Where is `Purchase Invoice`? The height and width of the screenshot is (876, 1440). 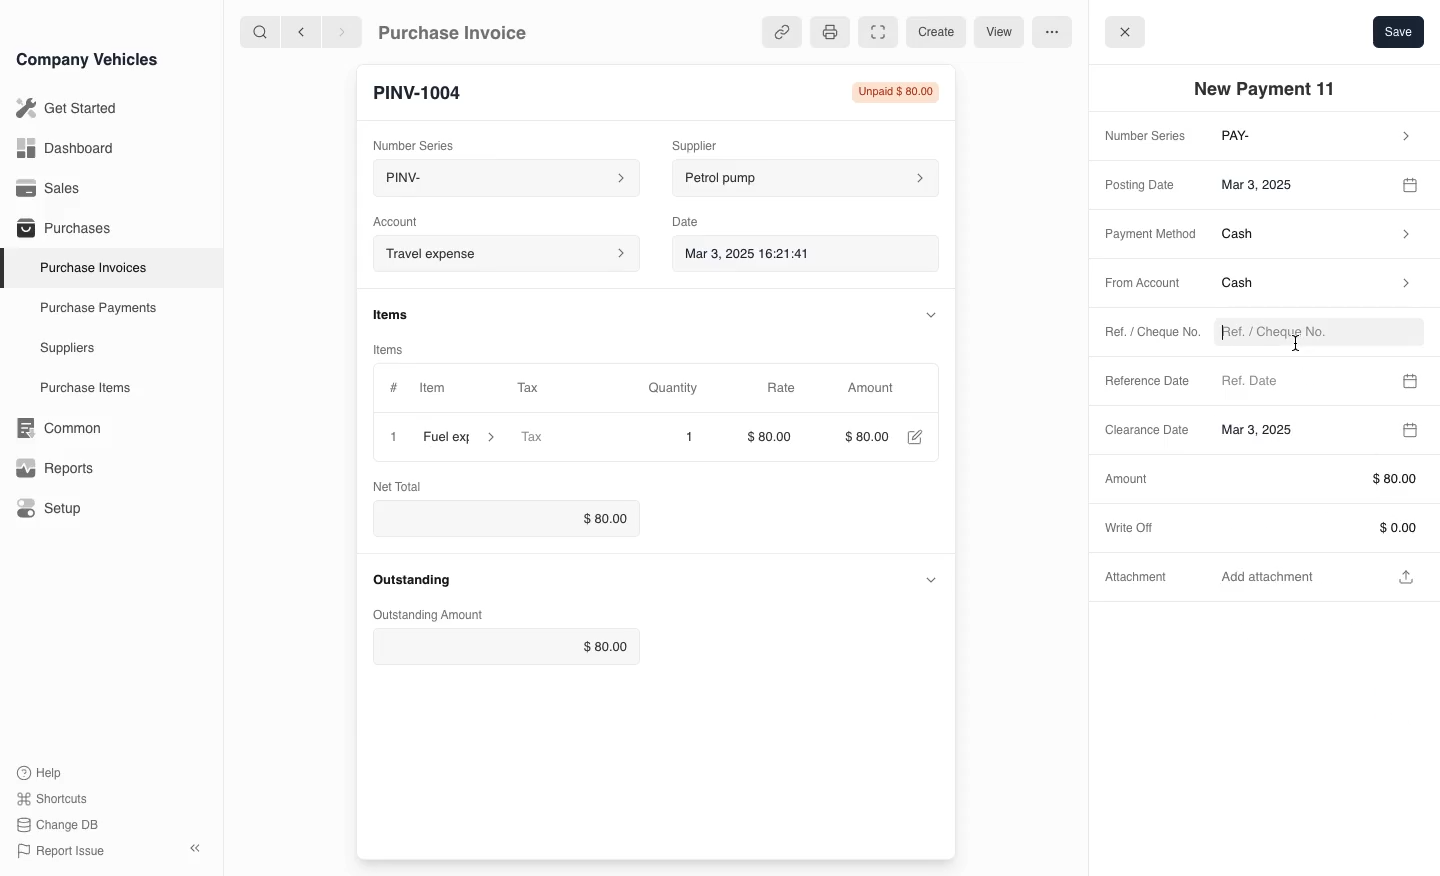
Purchase Invoice is located at coordinates (466, 31).